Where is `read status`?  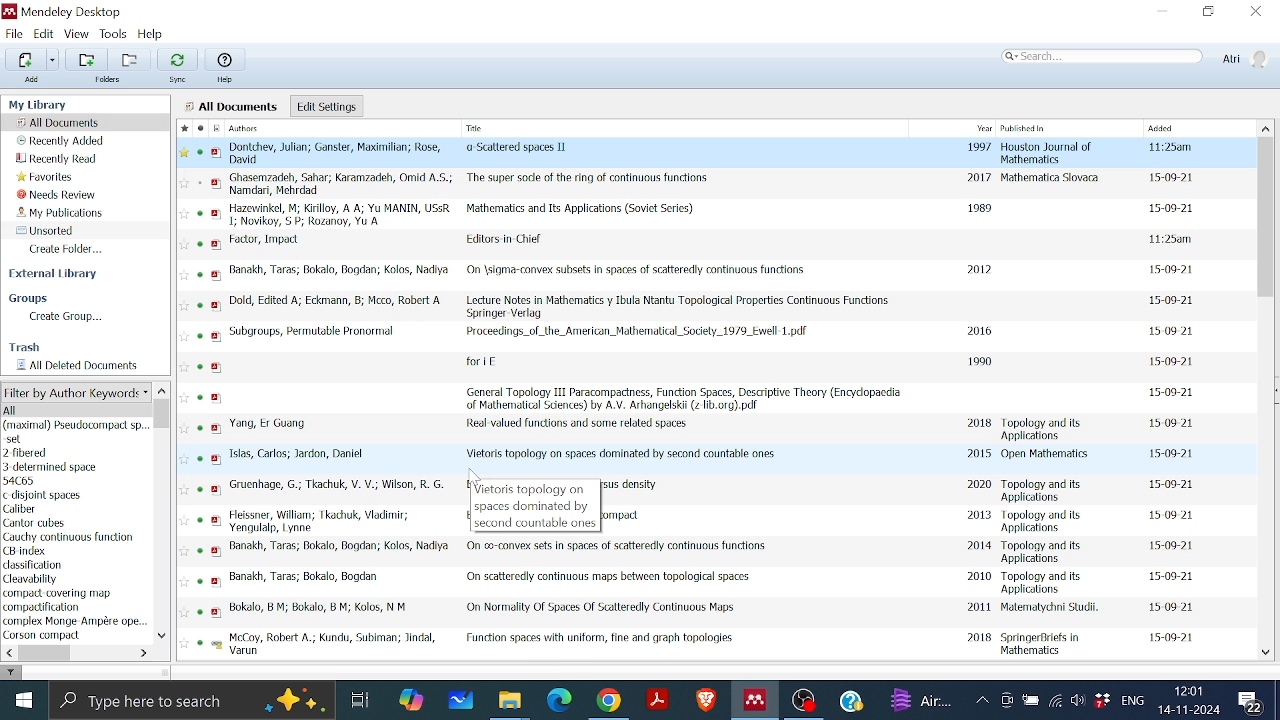
read status is located at coordinates (202, 153).